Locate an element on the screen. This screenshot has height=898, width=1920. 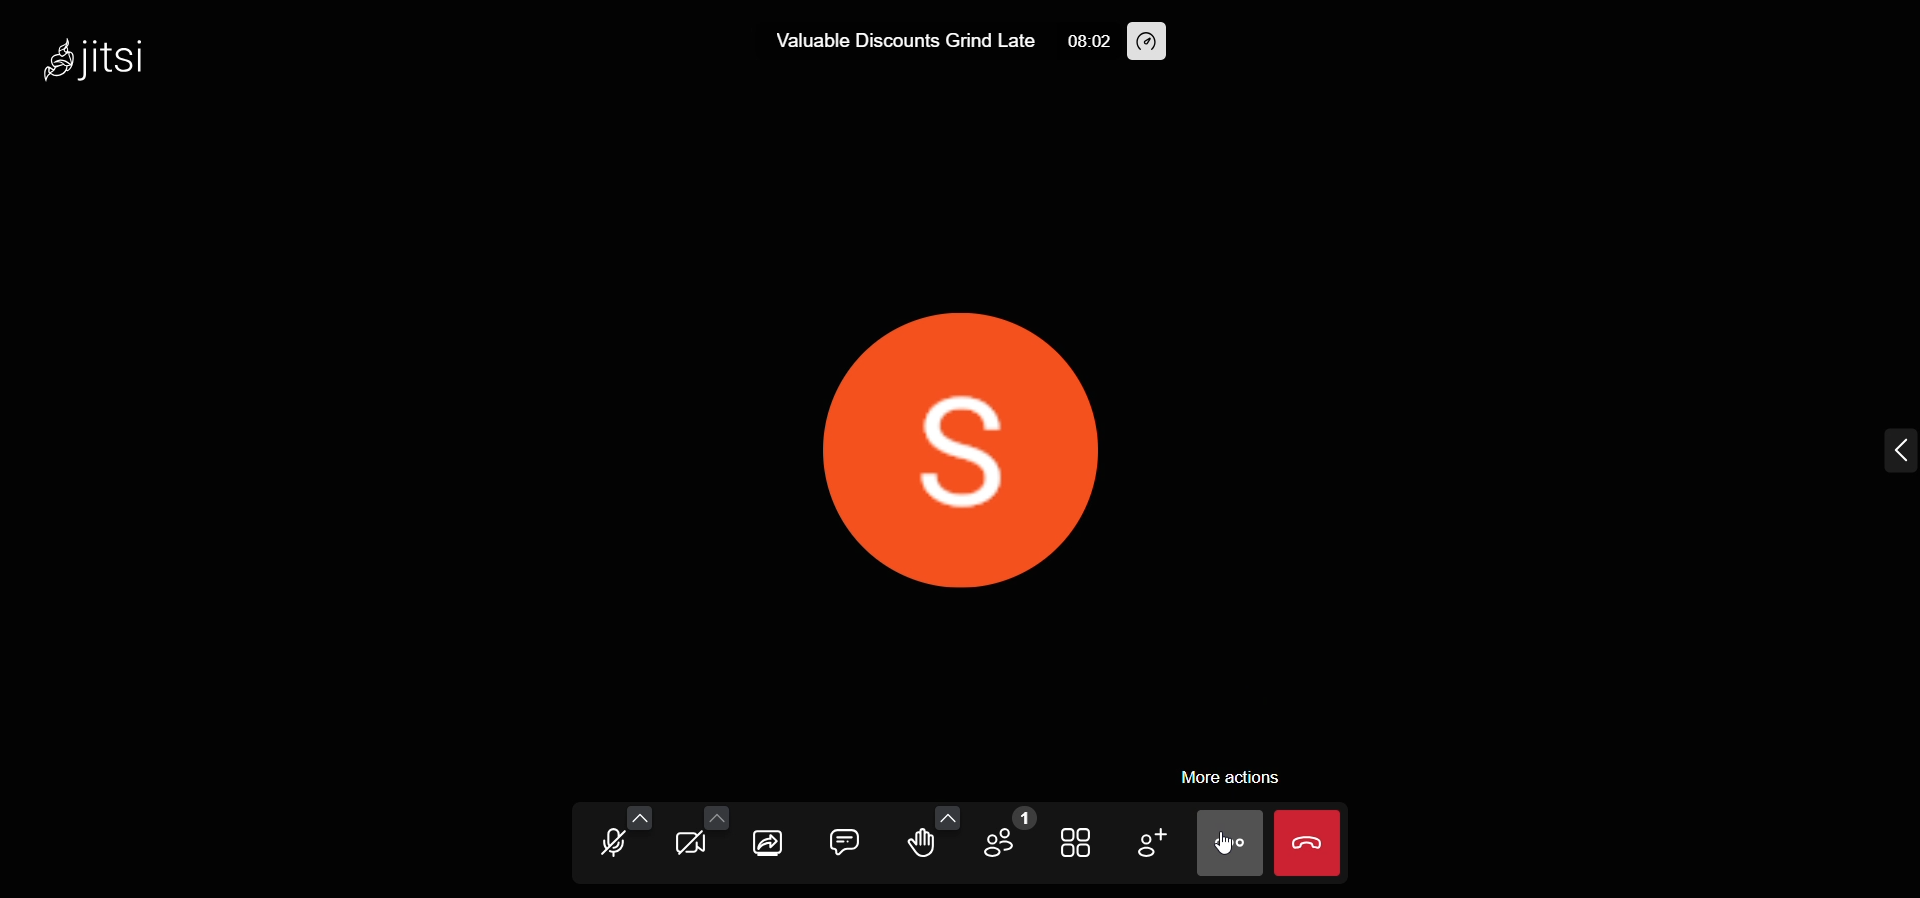
video is located at coordinates (690, 843).